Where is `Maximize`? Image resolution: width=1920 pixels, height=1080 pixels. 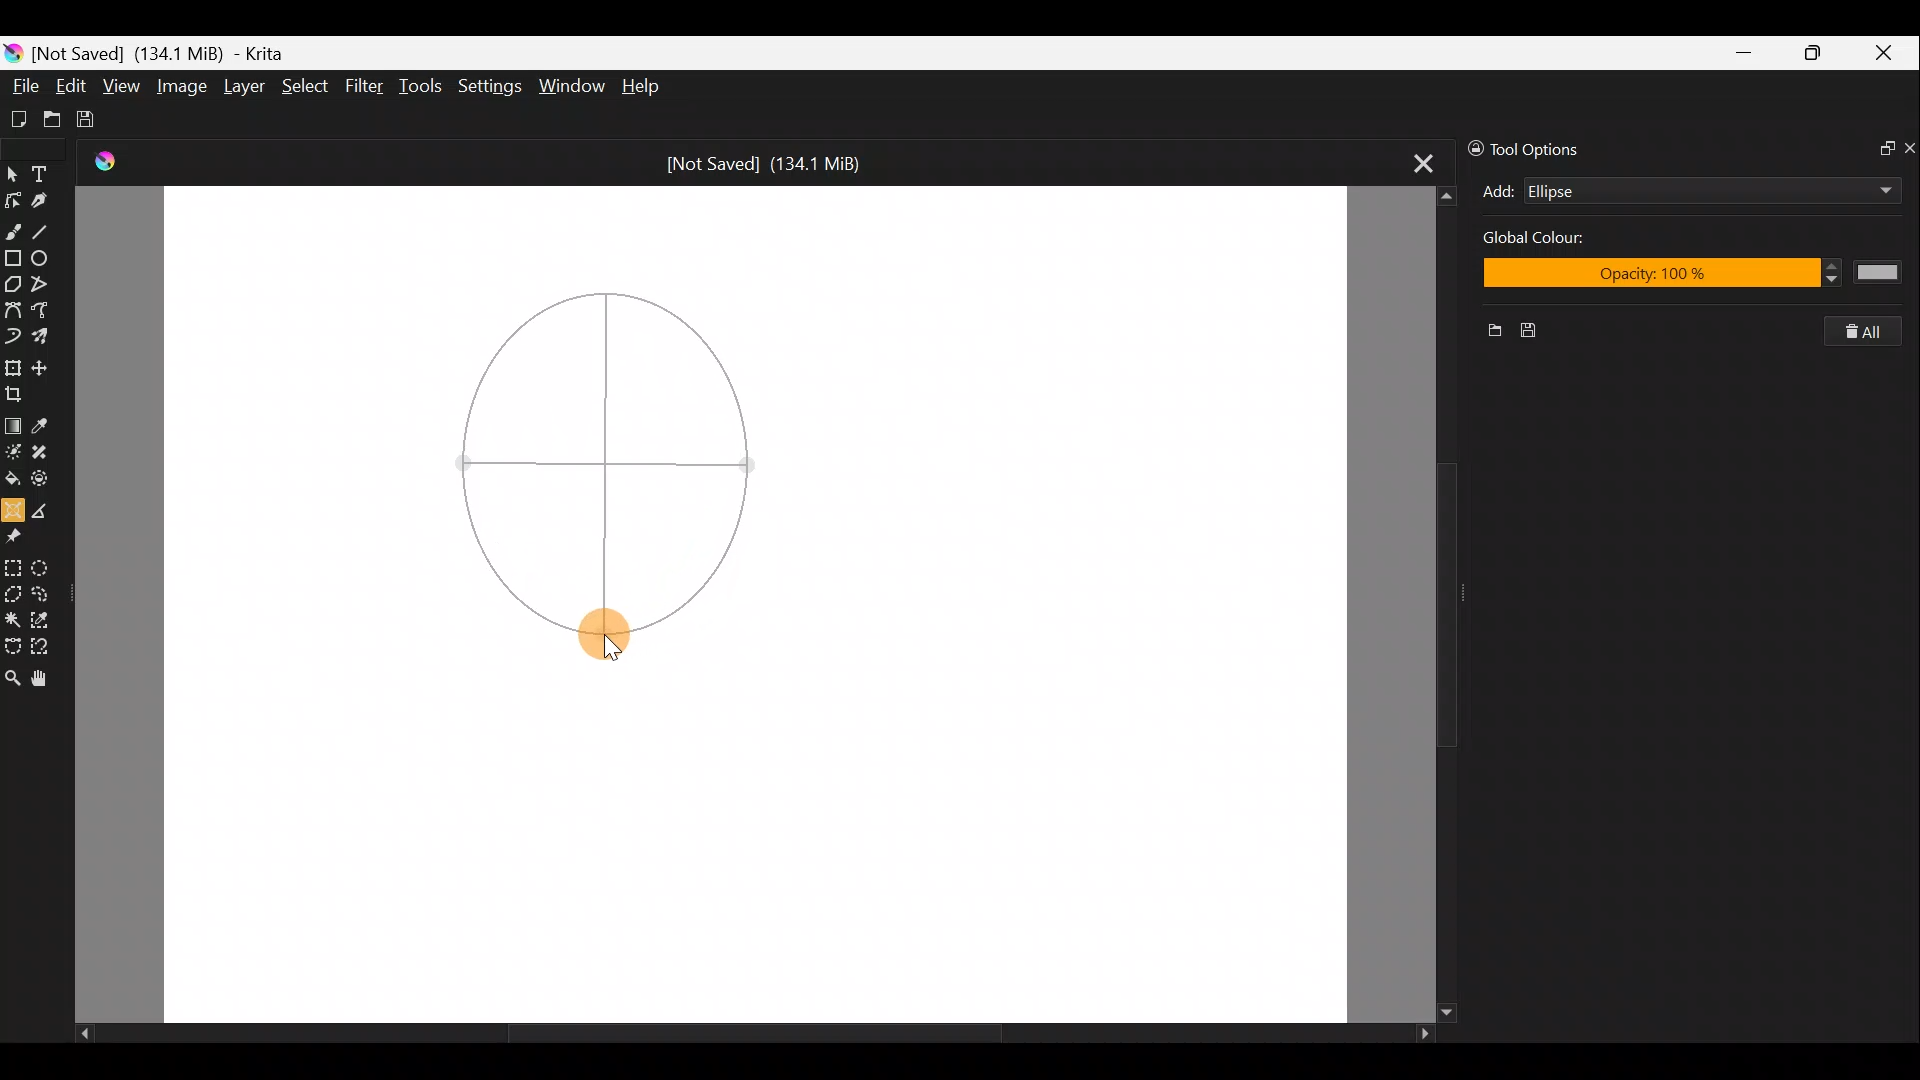
Maximize is located at coordinates (1819, 52).